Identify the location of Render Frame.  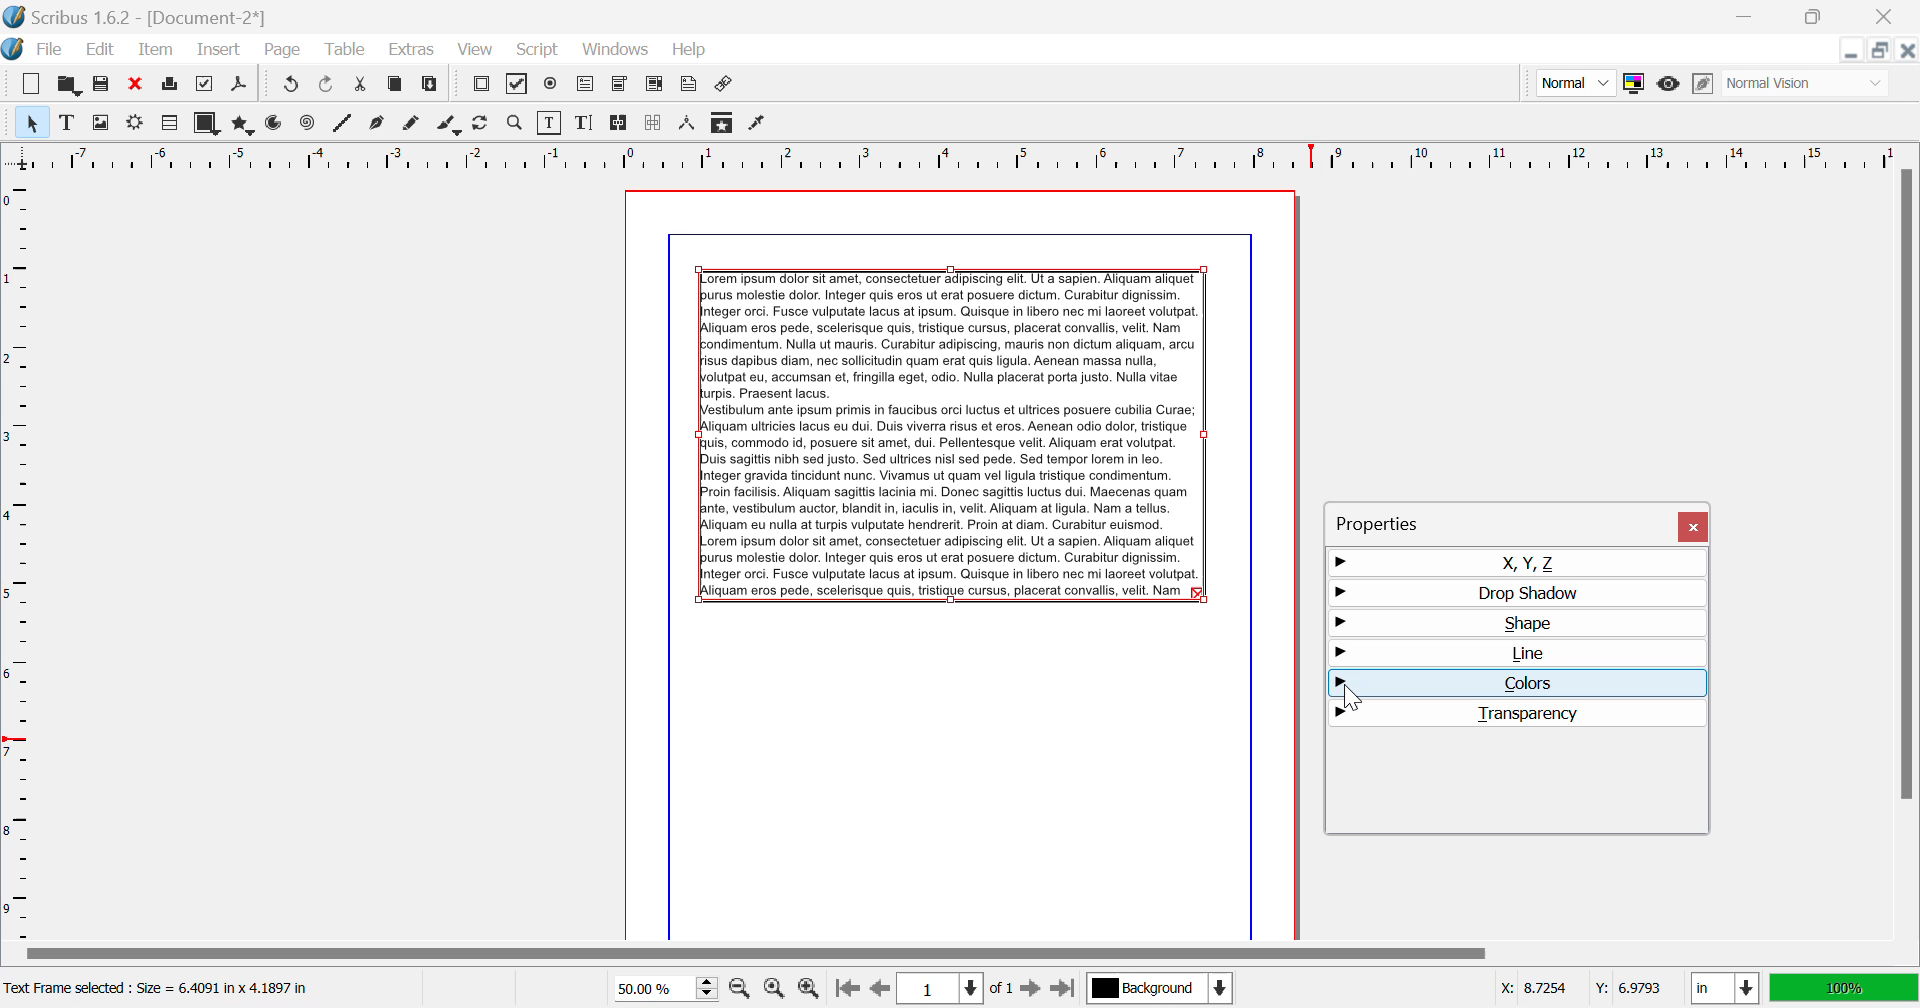
(134, 125).